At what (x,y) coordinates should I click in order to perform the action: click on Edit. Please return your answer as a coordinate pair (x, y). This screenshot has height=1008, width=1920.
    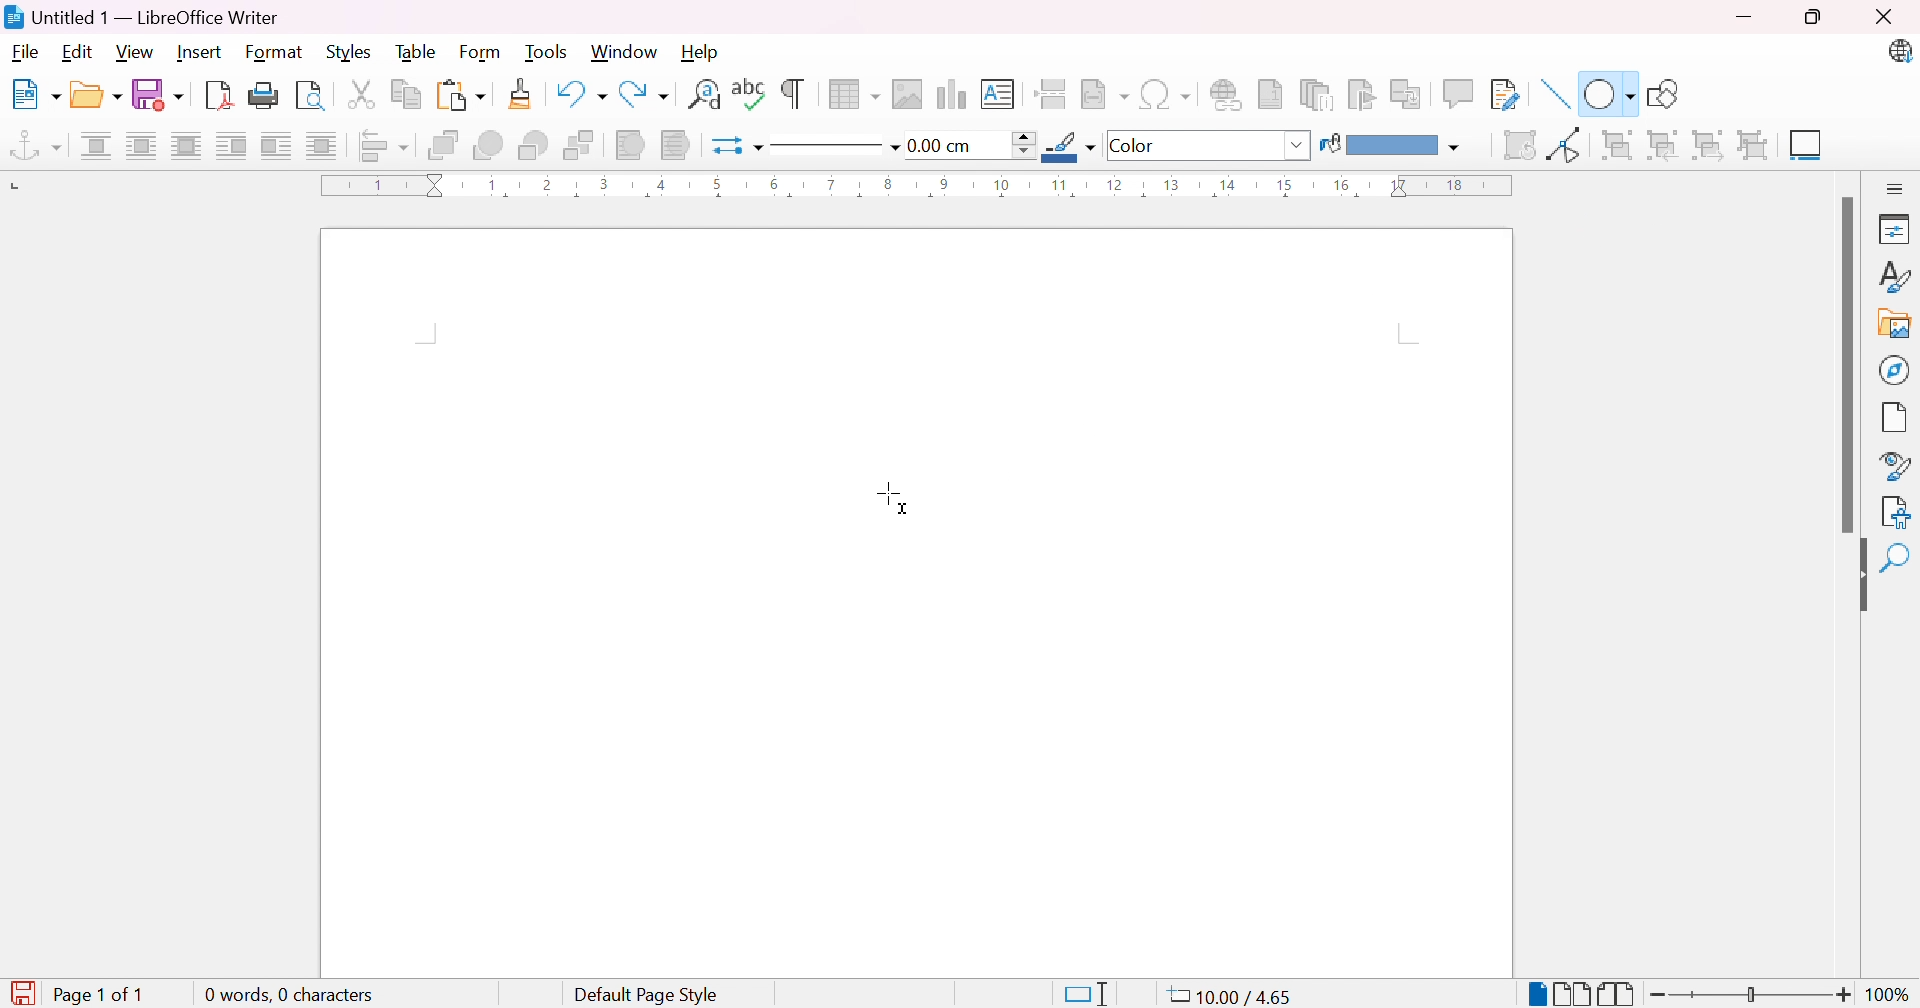
    Looking at the image, I should click on (78, 54).